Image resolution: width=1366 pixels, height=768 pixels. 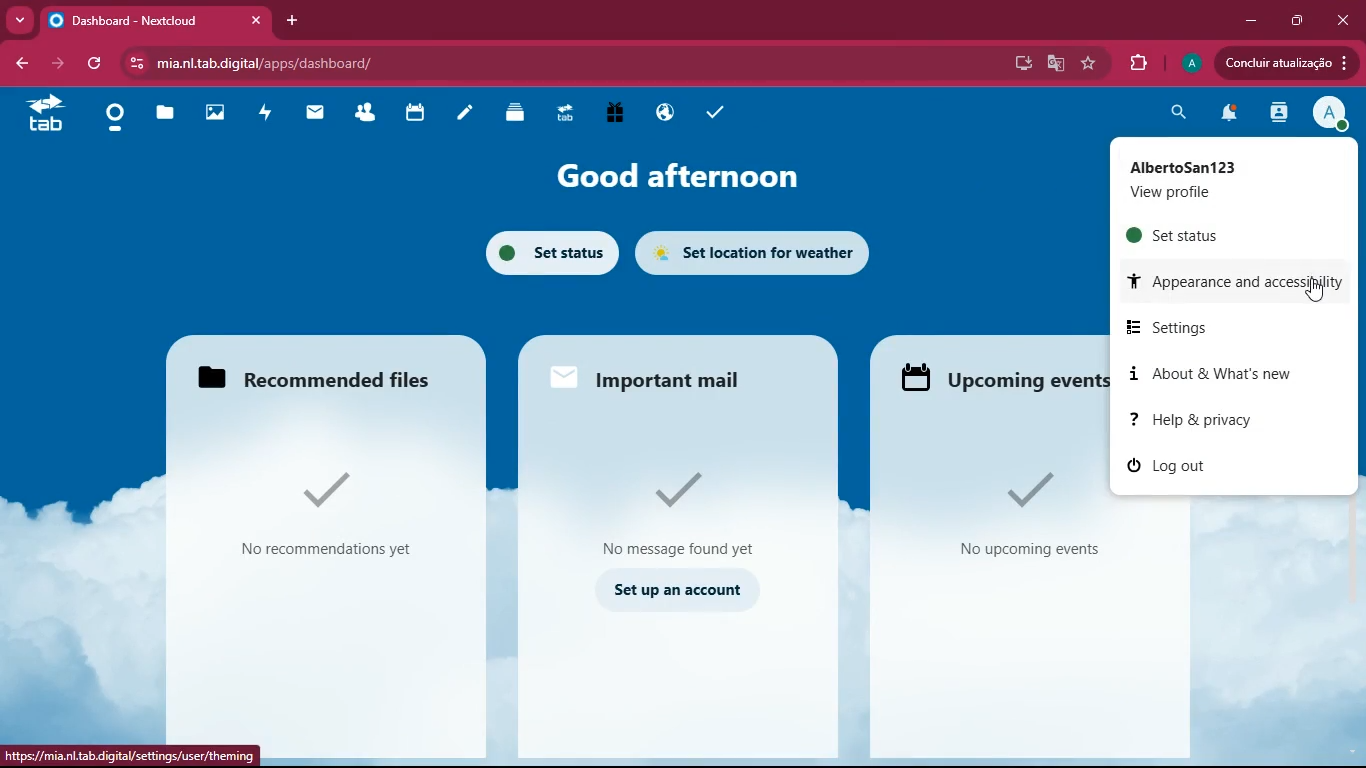 I want to click on desktop, so click(x=1020, y=65).